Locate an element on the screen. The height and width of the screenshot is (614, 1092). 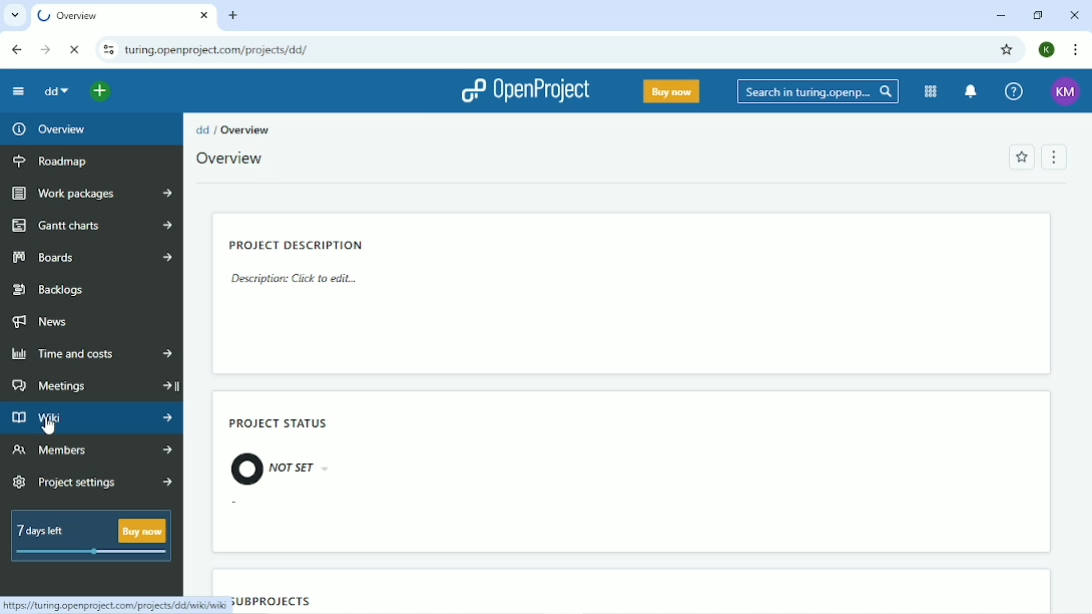
Help is located at coordinates (1013, 91).